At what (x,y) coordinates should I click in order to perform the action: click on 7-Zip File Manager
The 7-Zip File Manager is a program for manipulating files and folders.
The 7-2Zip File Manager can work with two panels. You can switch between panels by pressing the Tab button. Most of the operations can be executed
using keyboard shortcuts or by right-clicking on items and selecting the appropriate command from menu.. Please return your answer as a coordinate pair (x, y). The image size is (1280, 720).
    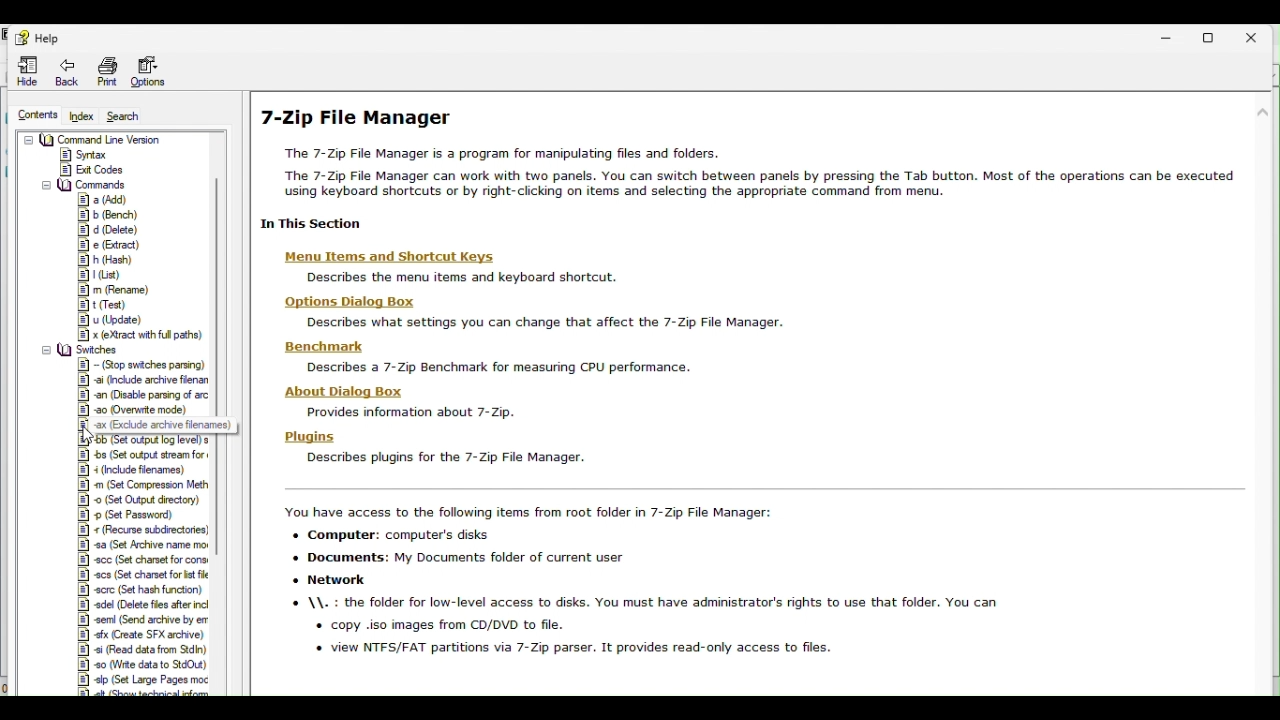
    Looking at the image, I should click on (747, 151).